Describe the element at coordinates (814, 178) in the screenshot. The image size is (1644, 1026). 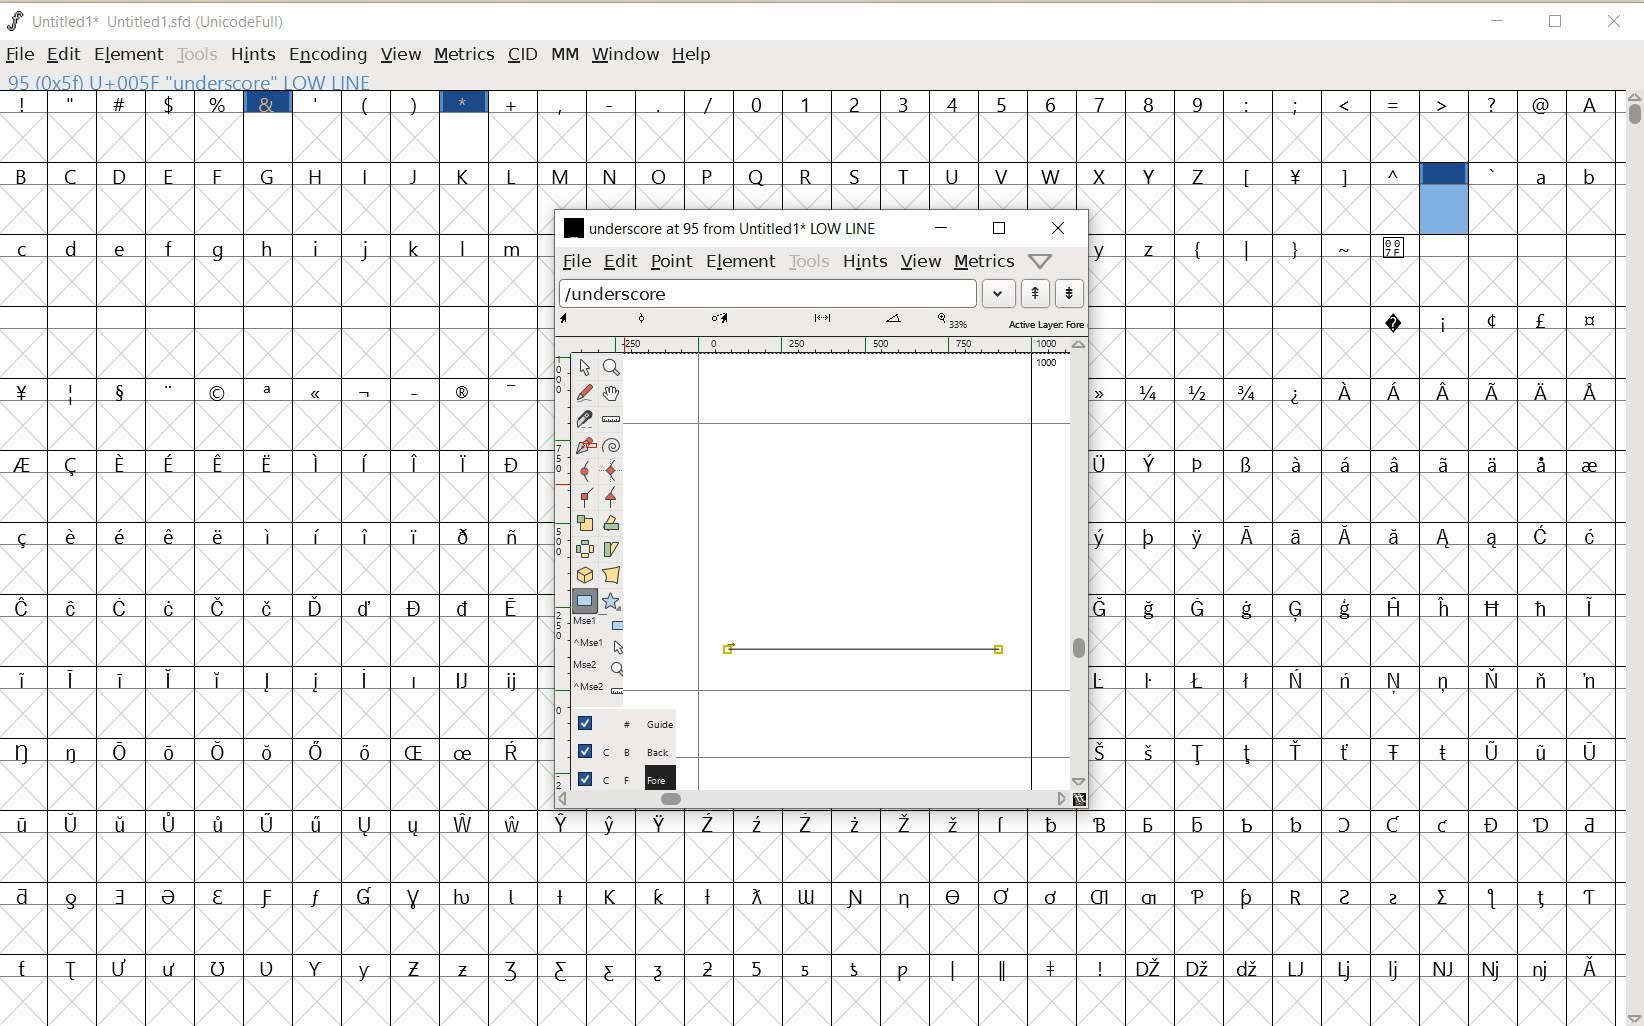
I see `GLYPHY CHARACTERS` at that location.